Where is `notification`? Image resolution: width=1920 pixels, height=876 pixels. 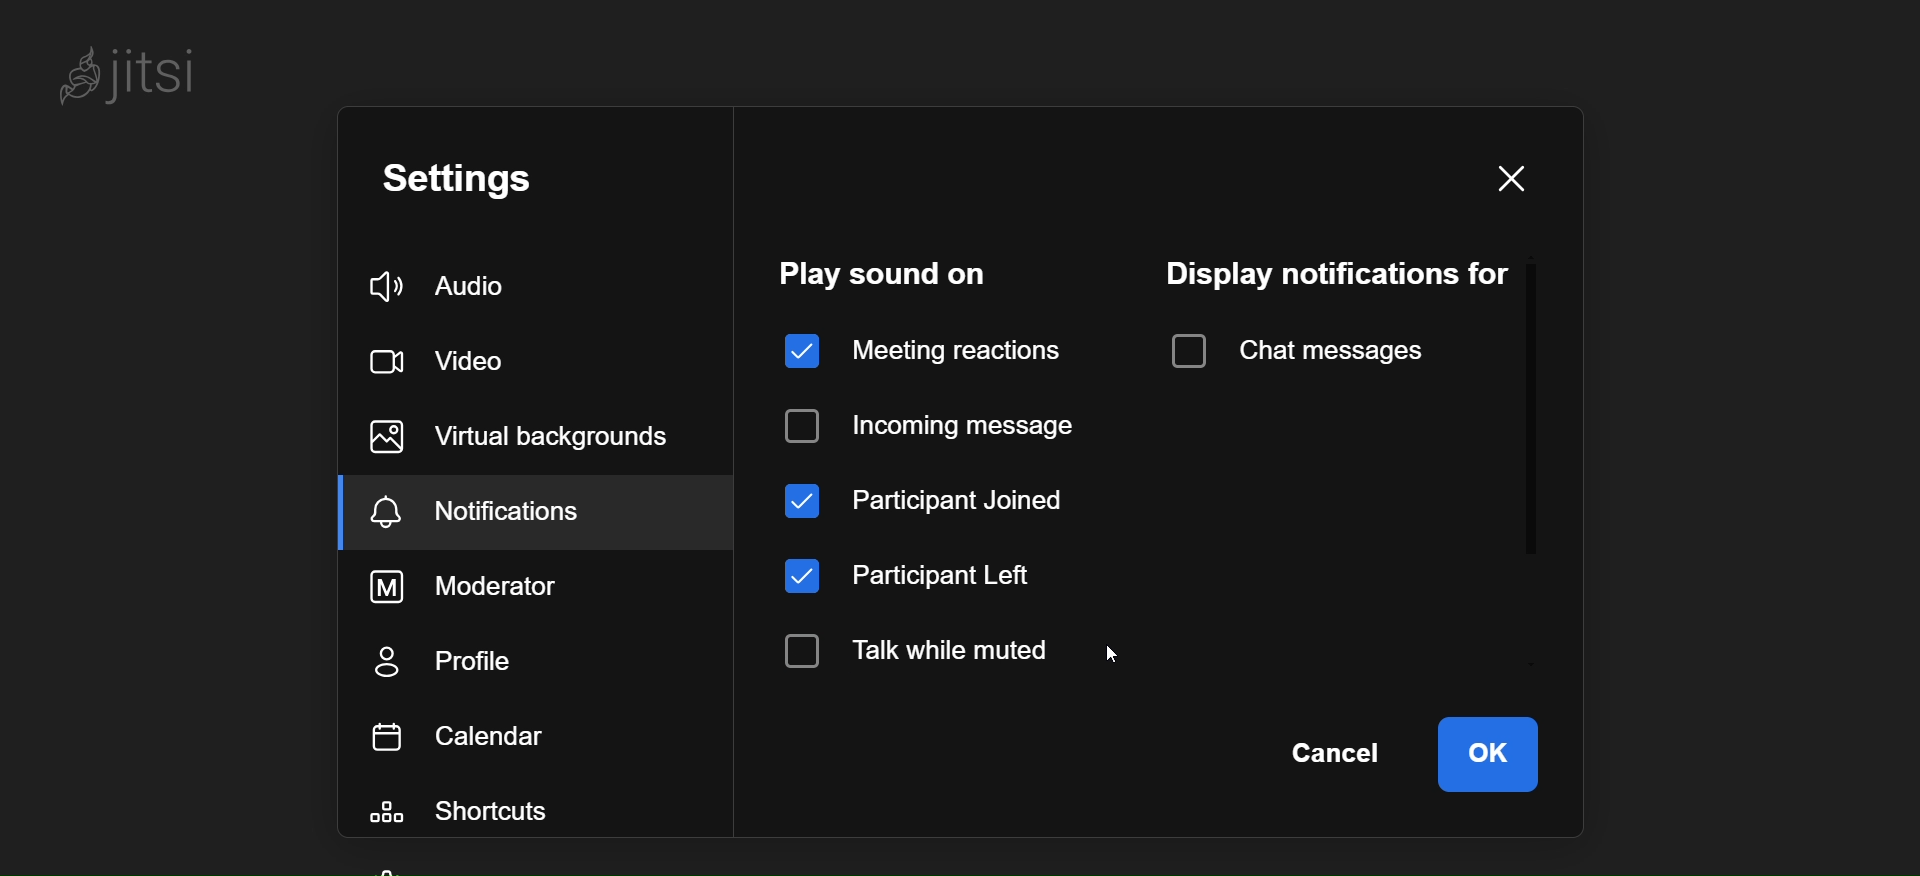
notification is located at coordinates (496, 509).